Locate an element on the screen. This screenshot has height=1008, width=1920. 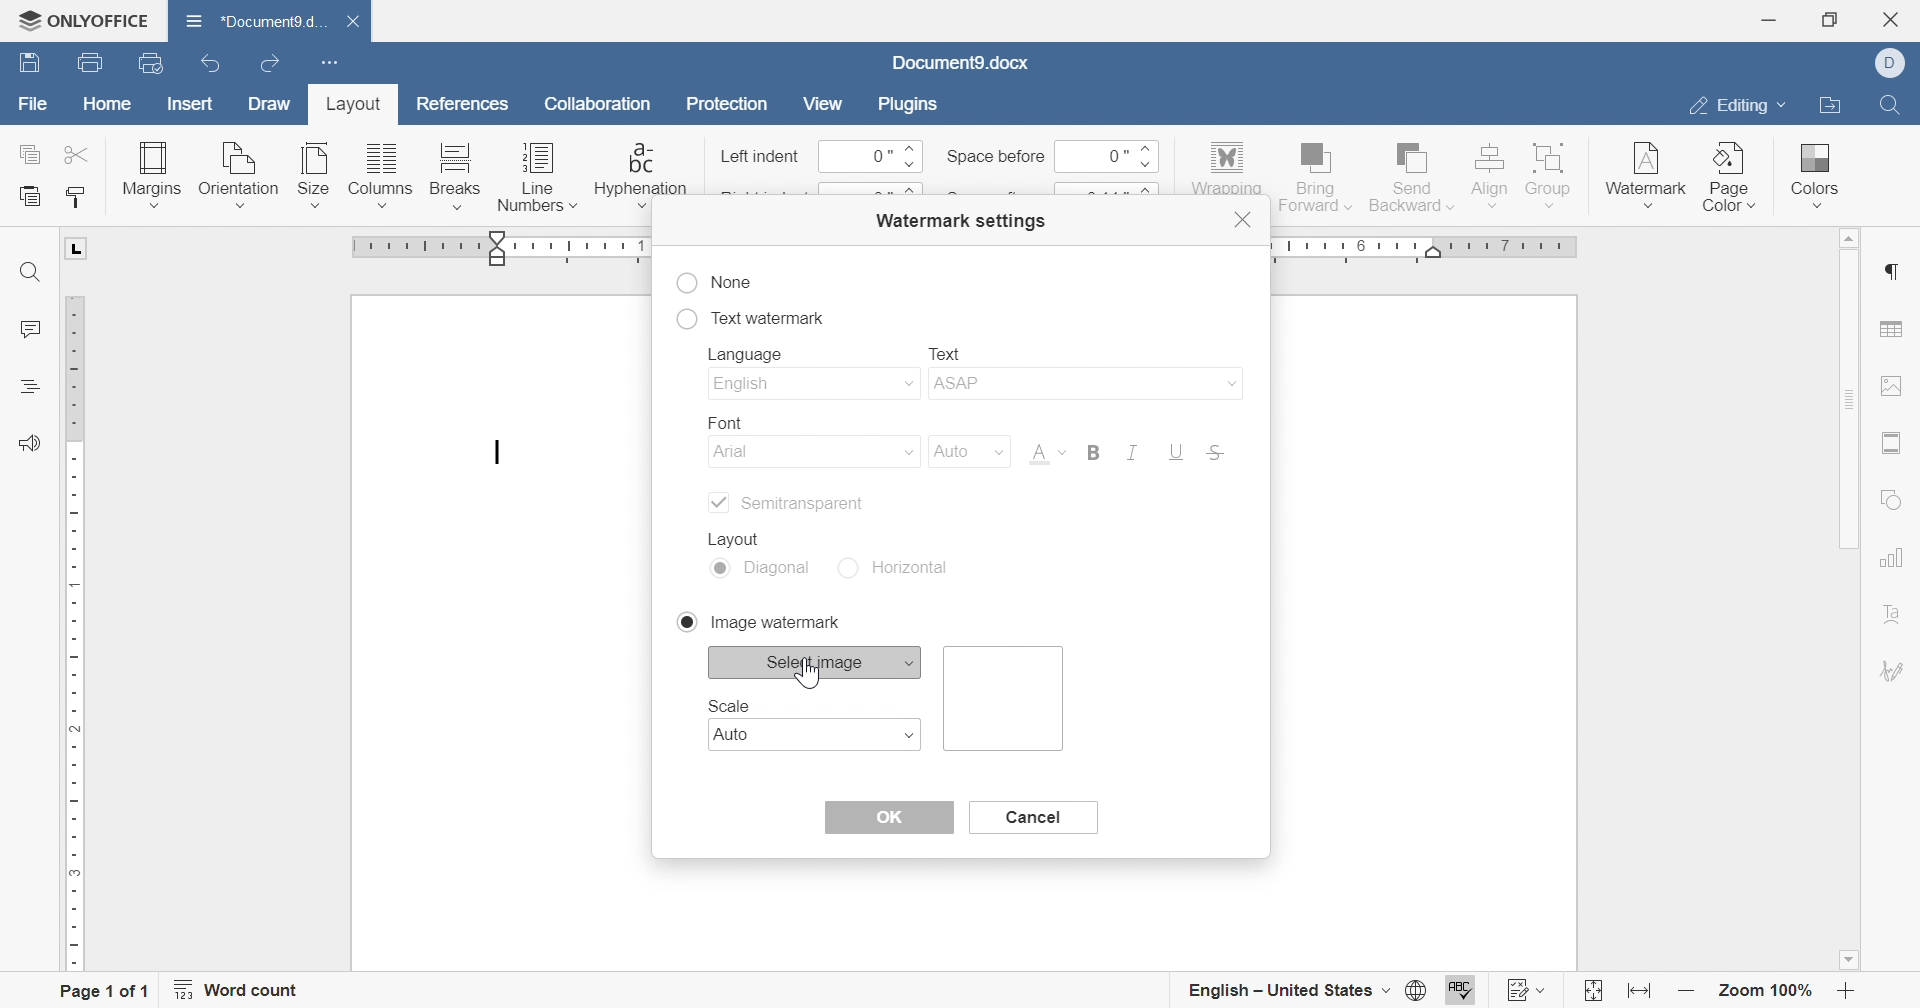
dell is located at coordinates (1897, 64).